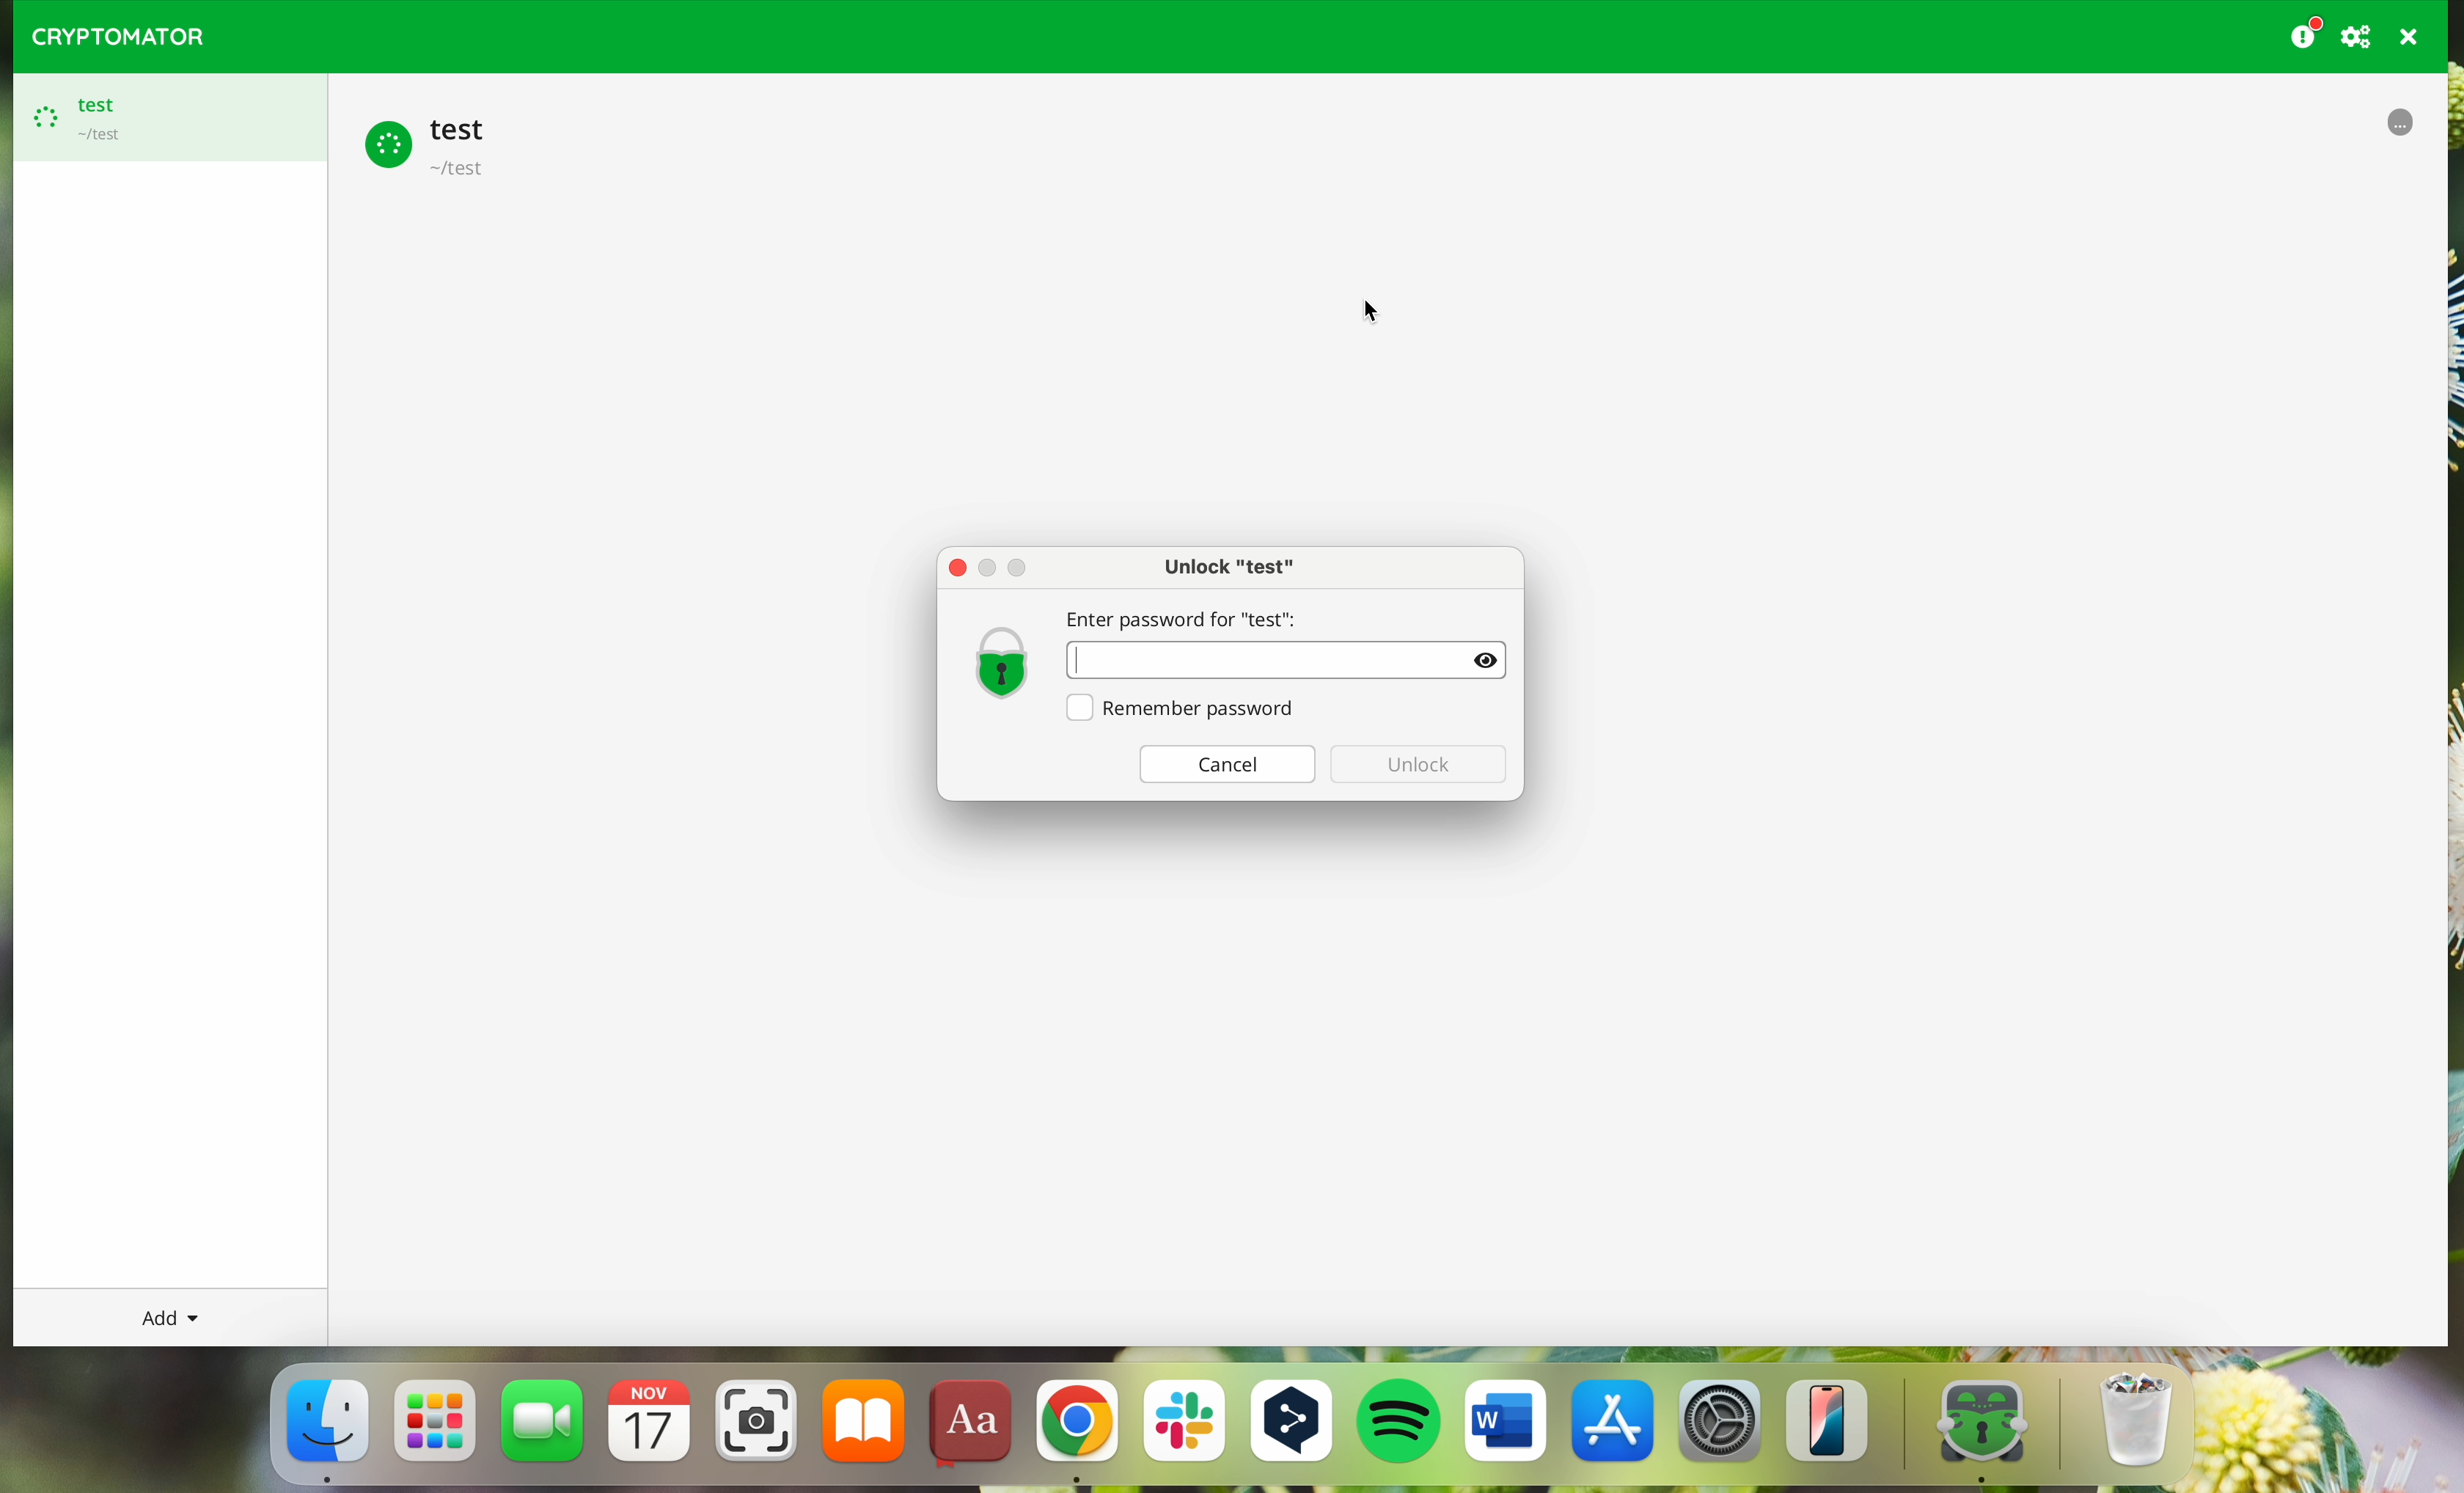 Image resolution: width=2464 pixels, height=1493 pixels. What do you see at coordinates (1420, 766) in the screenshot?
I see `Unlock` at bounding box center [1420, 766].